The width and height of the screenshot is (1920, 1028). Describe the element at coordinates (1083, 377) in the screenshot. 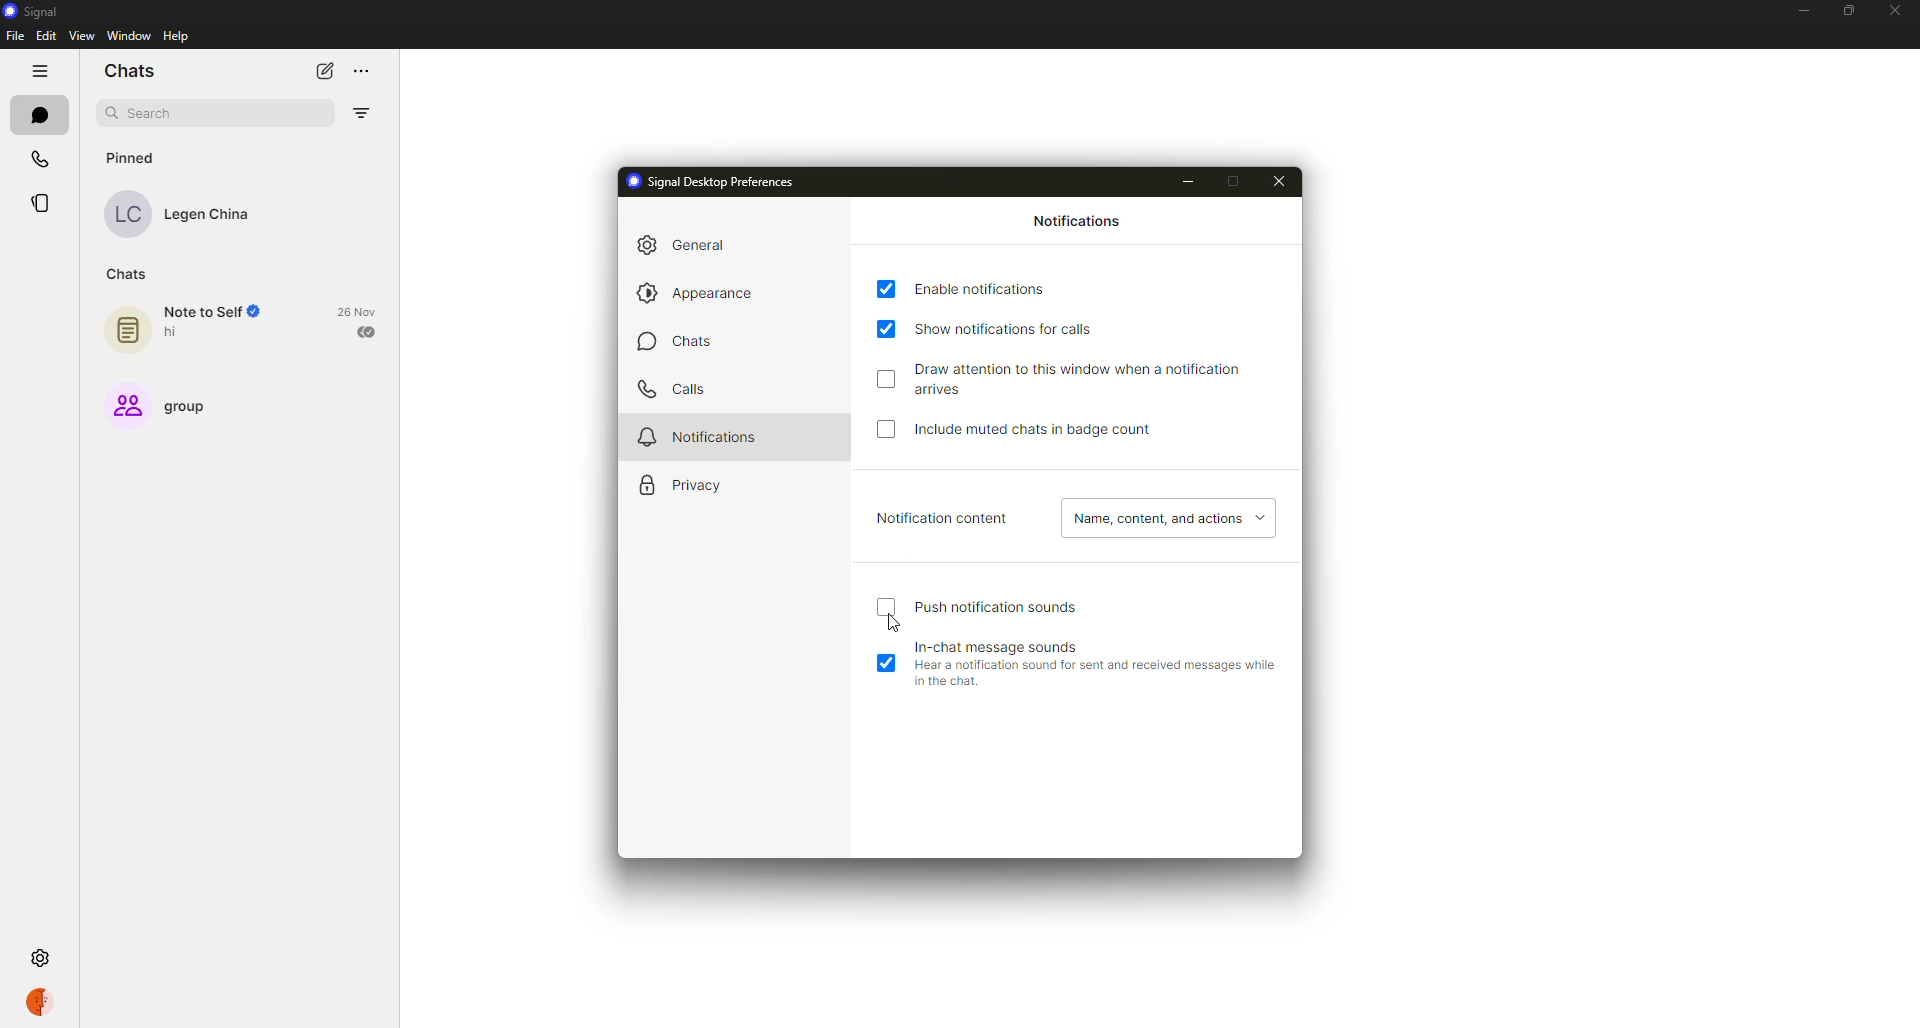

I see `draw attention to this window when notification arrives` at that location.